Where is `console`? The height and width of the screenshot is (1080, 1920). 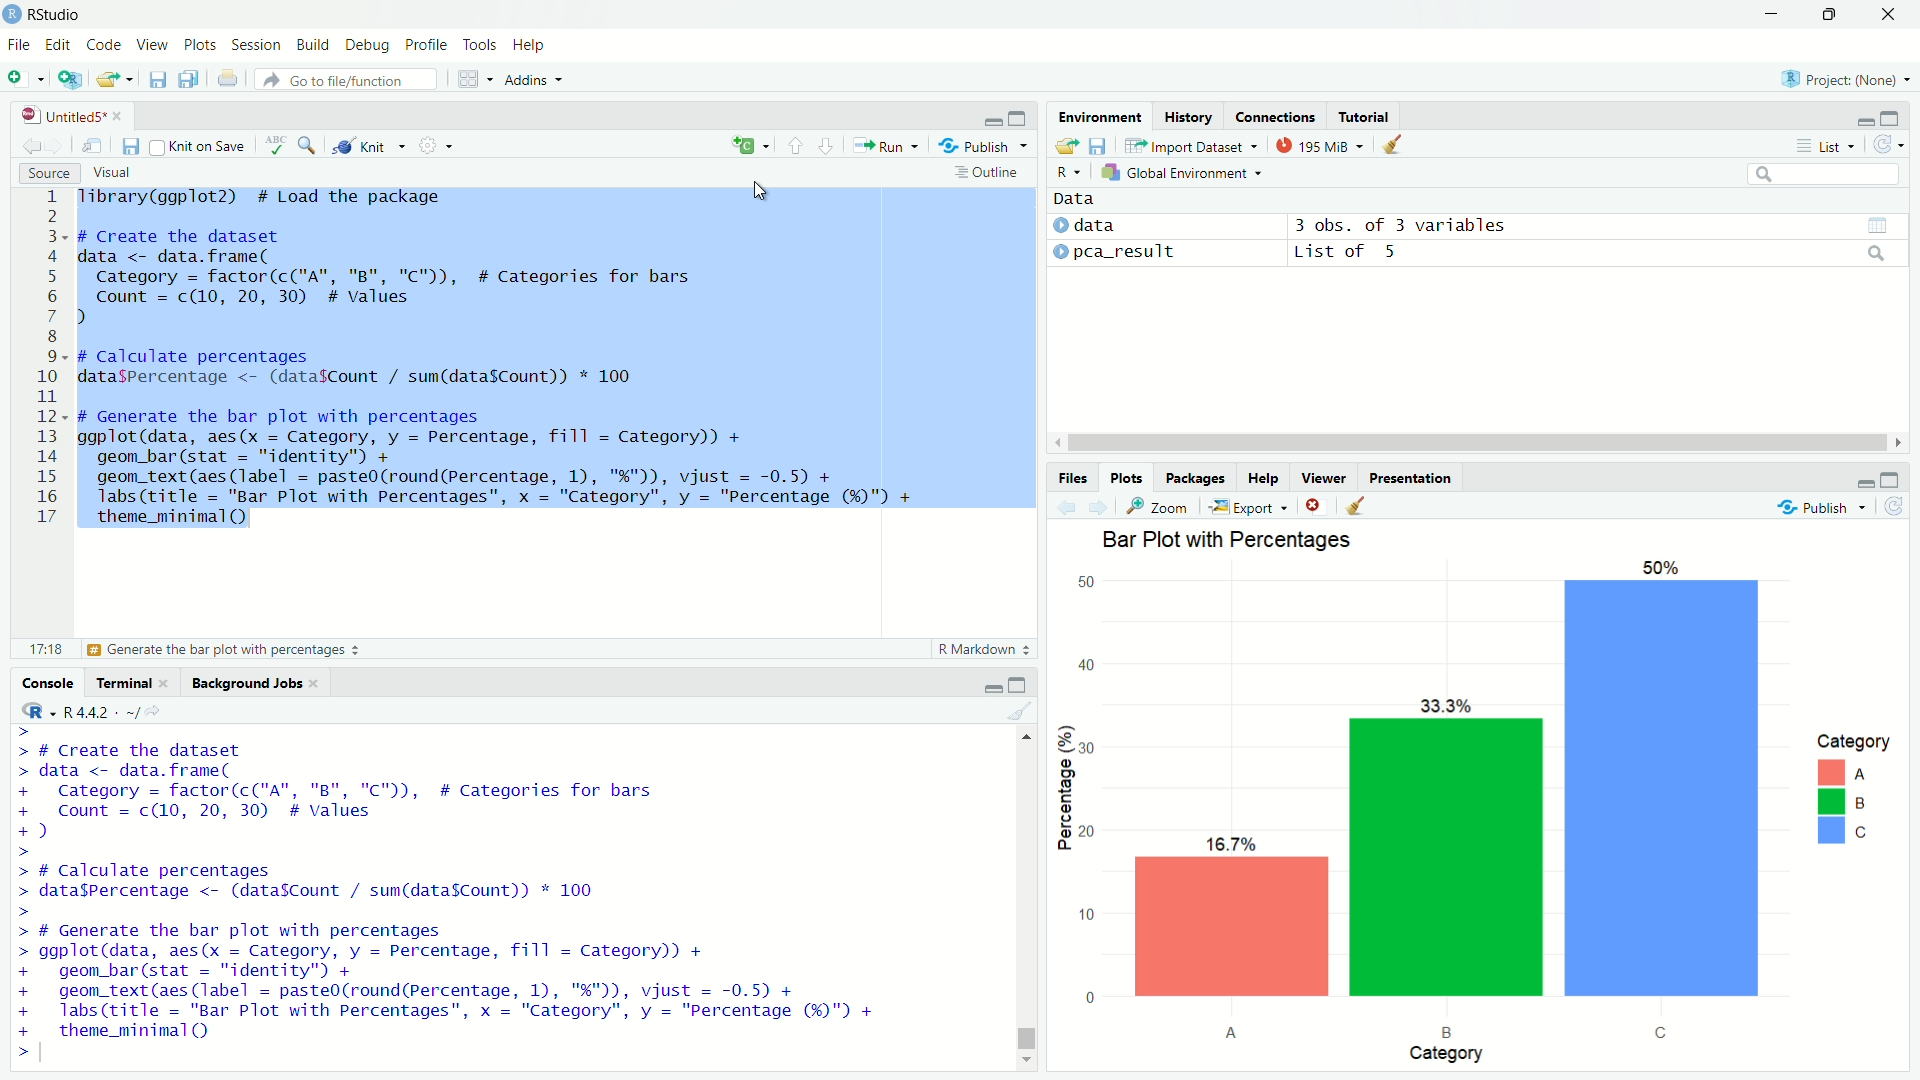 console is located at coordinates (46, 682).